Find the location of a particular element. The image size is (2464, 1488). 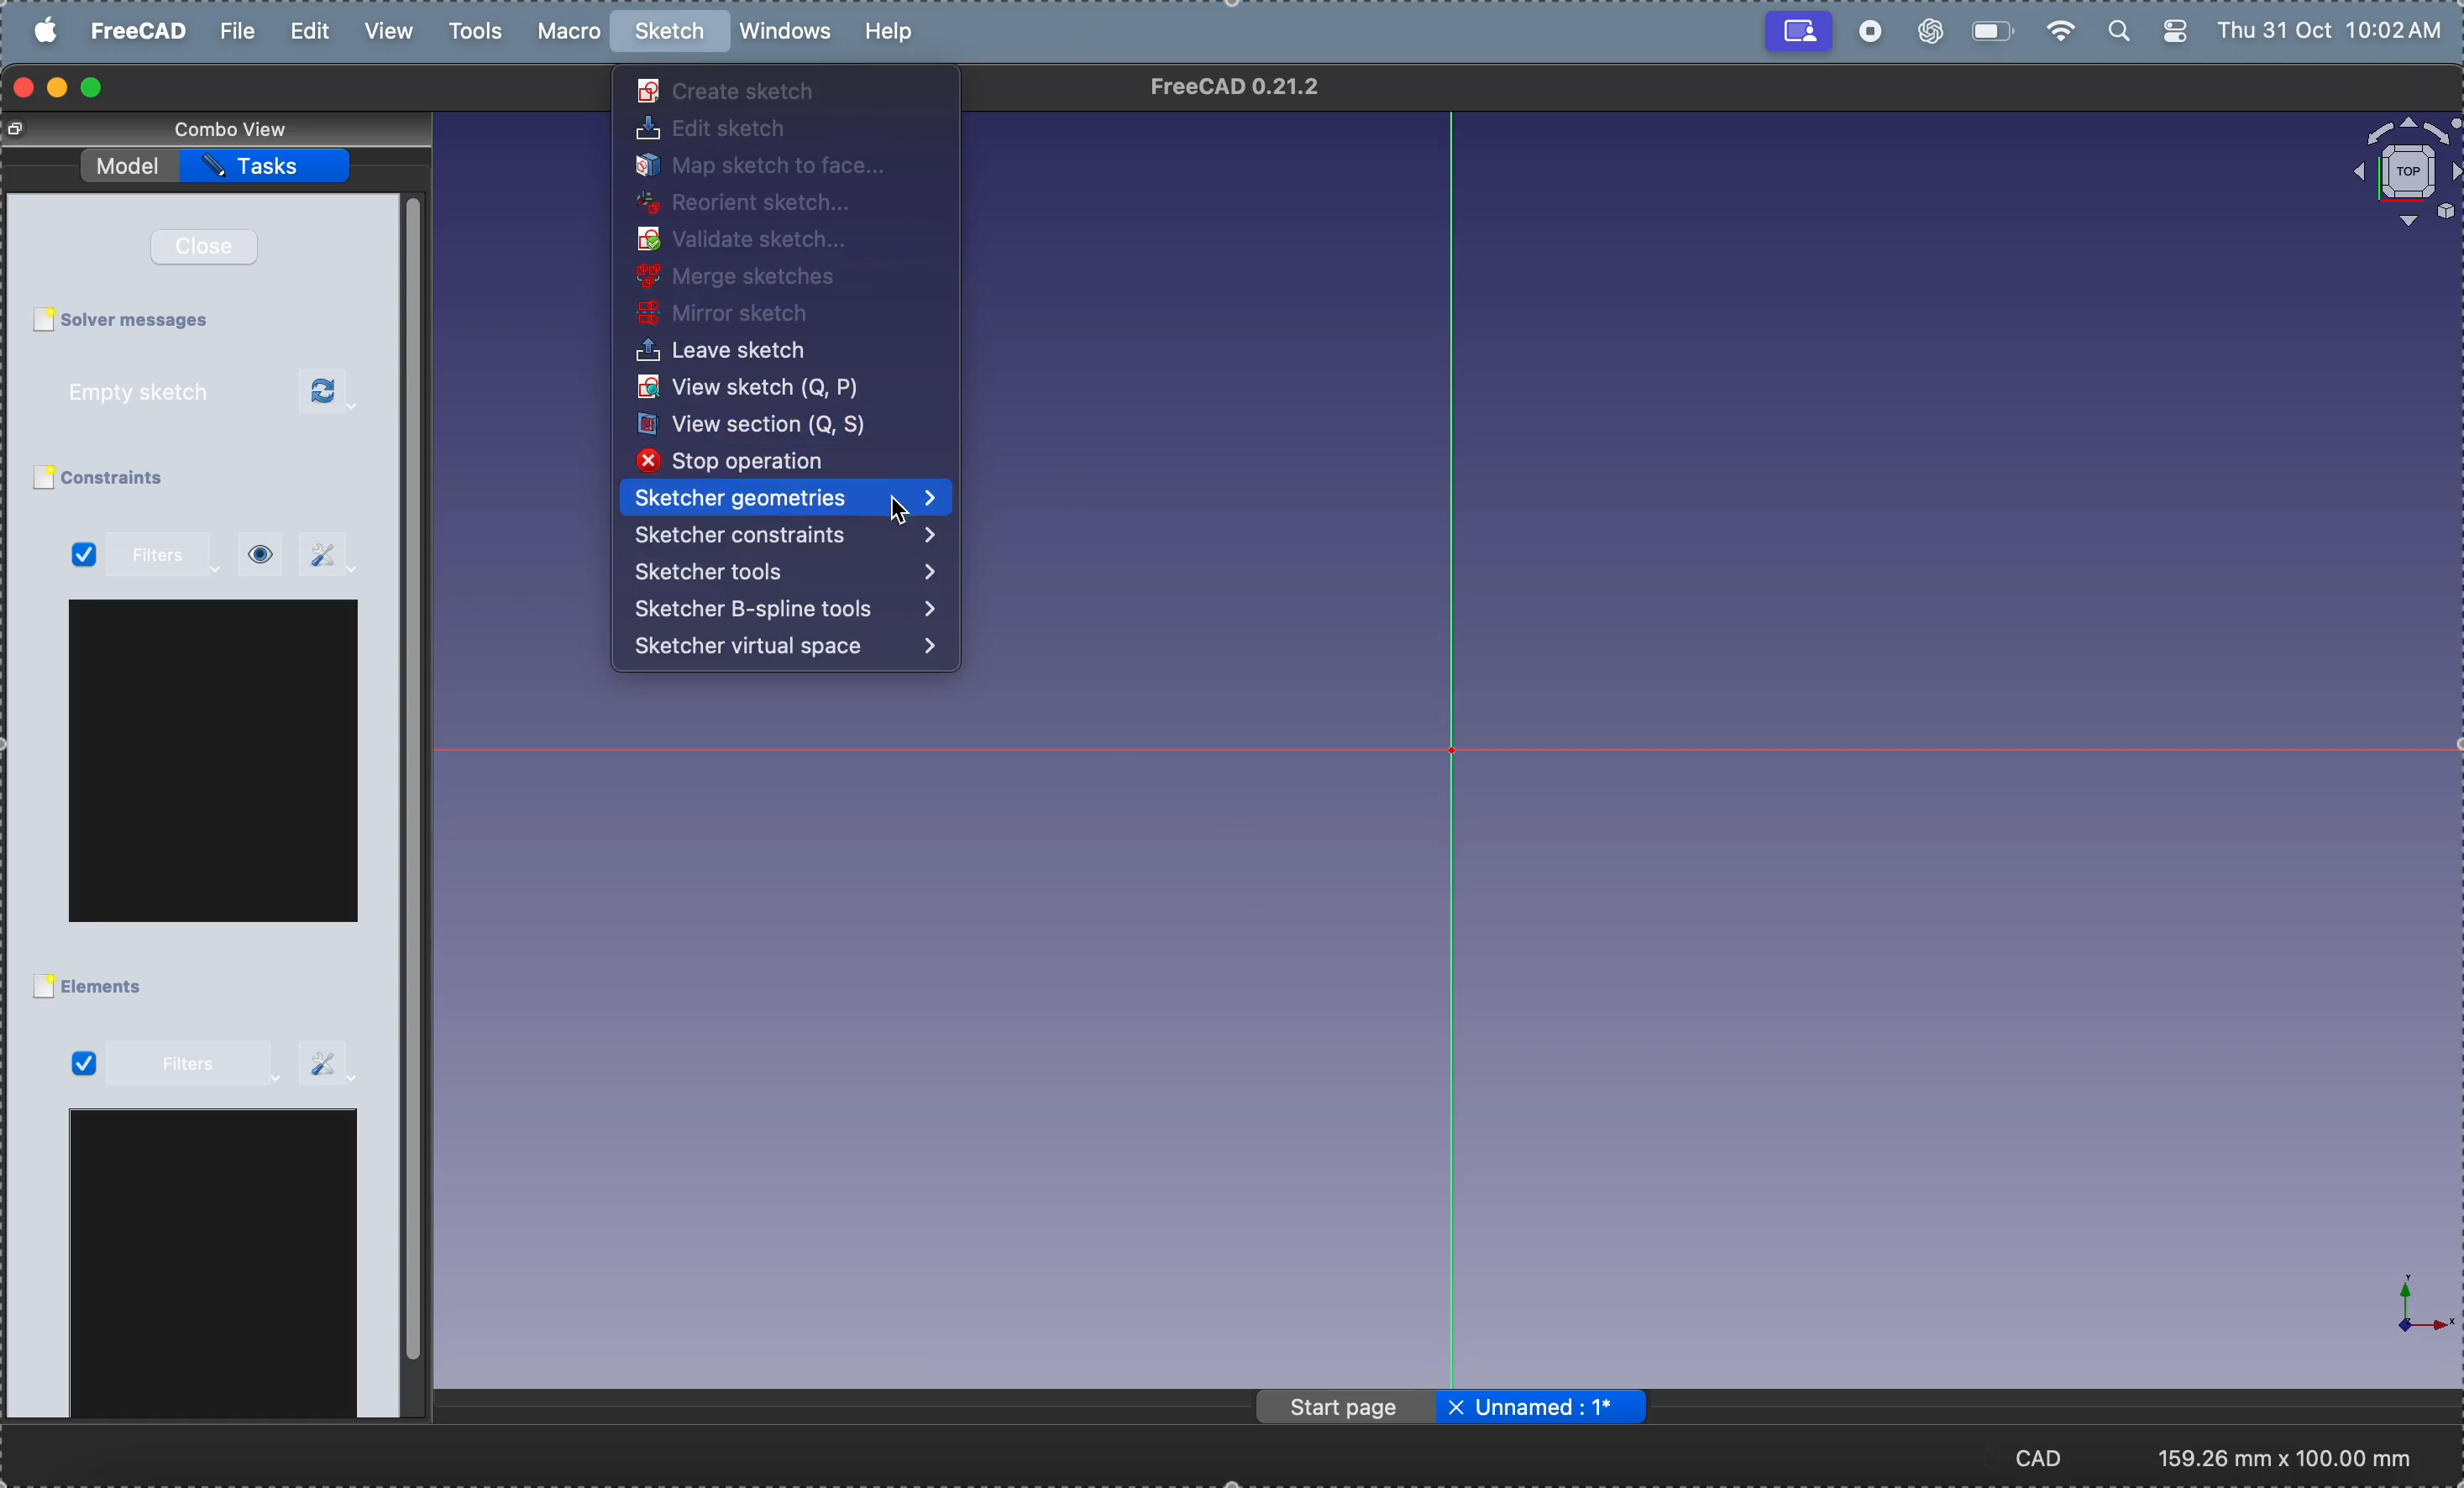

refresh is located at coordinates (330, 393).